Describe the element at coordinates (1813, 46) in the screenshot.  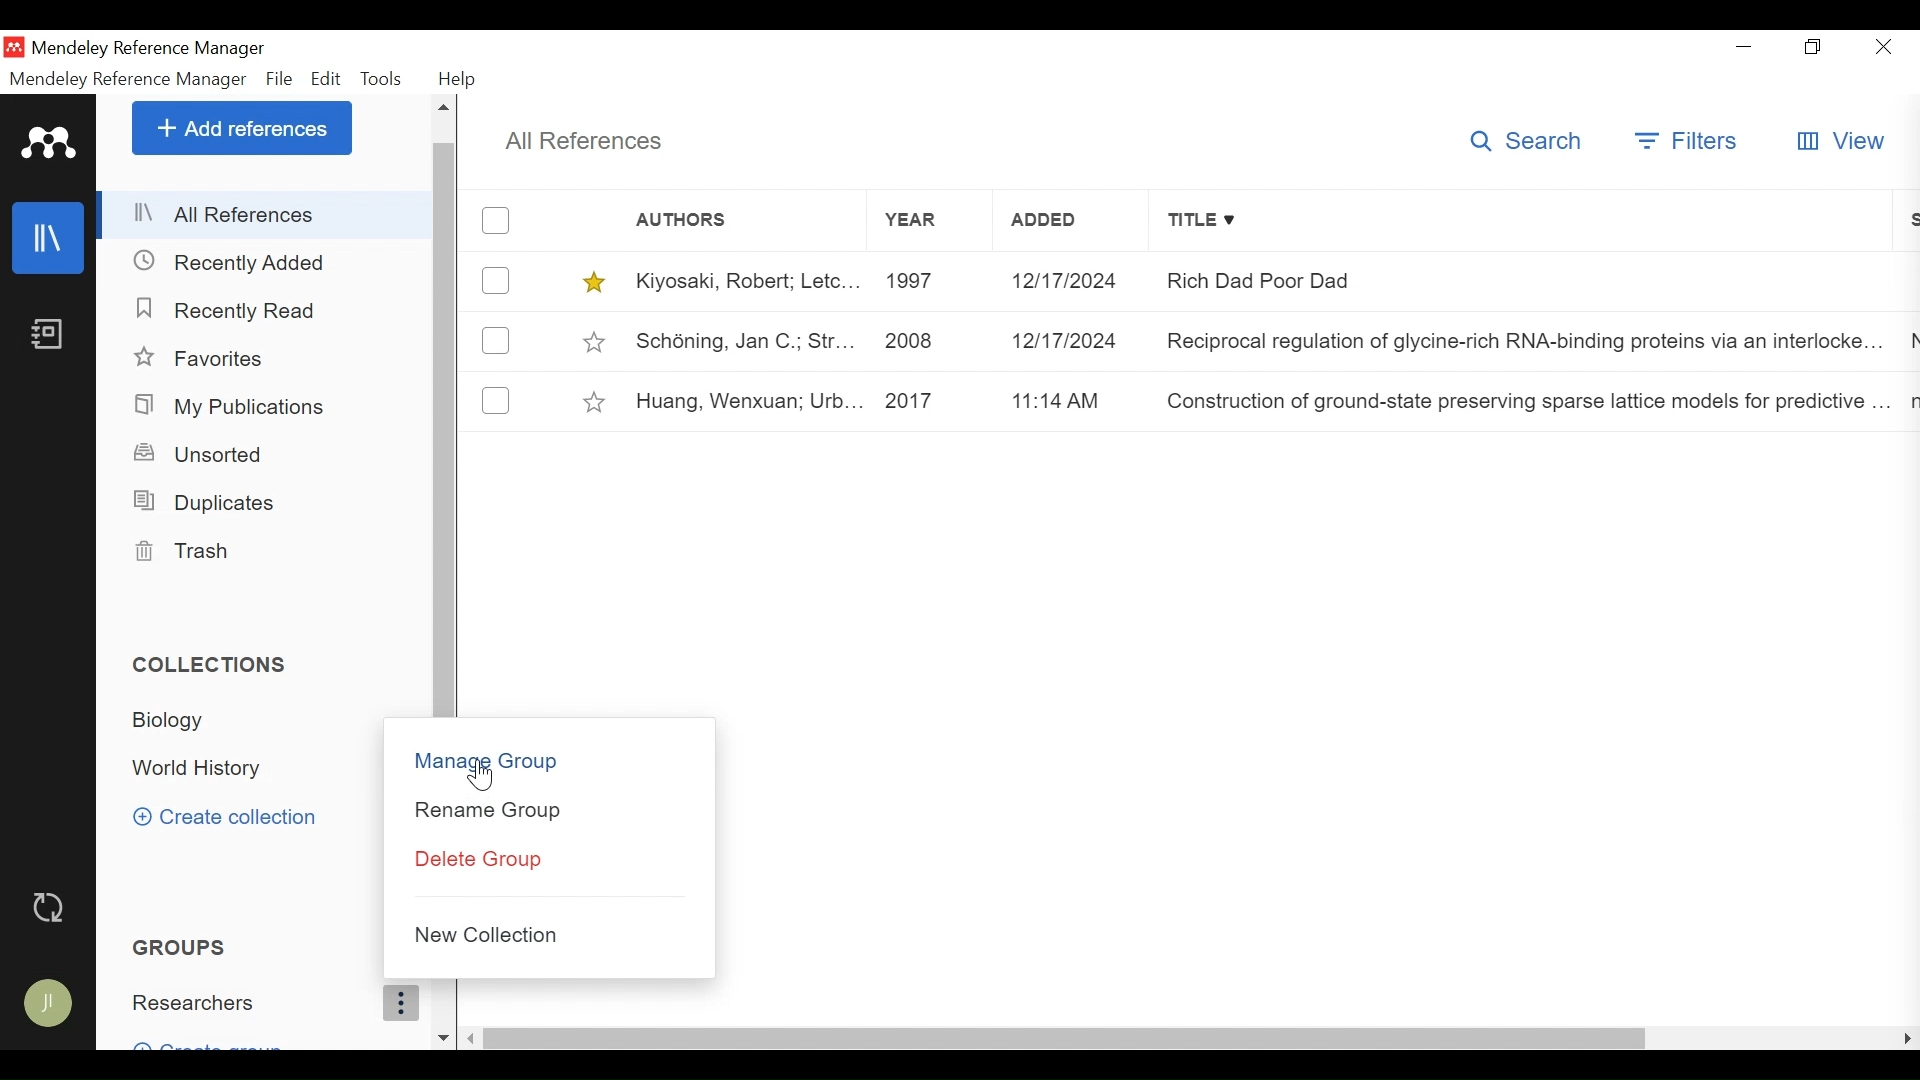
I see `Restore` at that location.